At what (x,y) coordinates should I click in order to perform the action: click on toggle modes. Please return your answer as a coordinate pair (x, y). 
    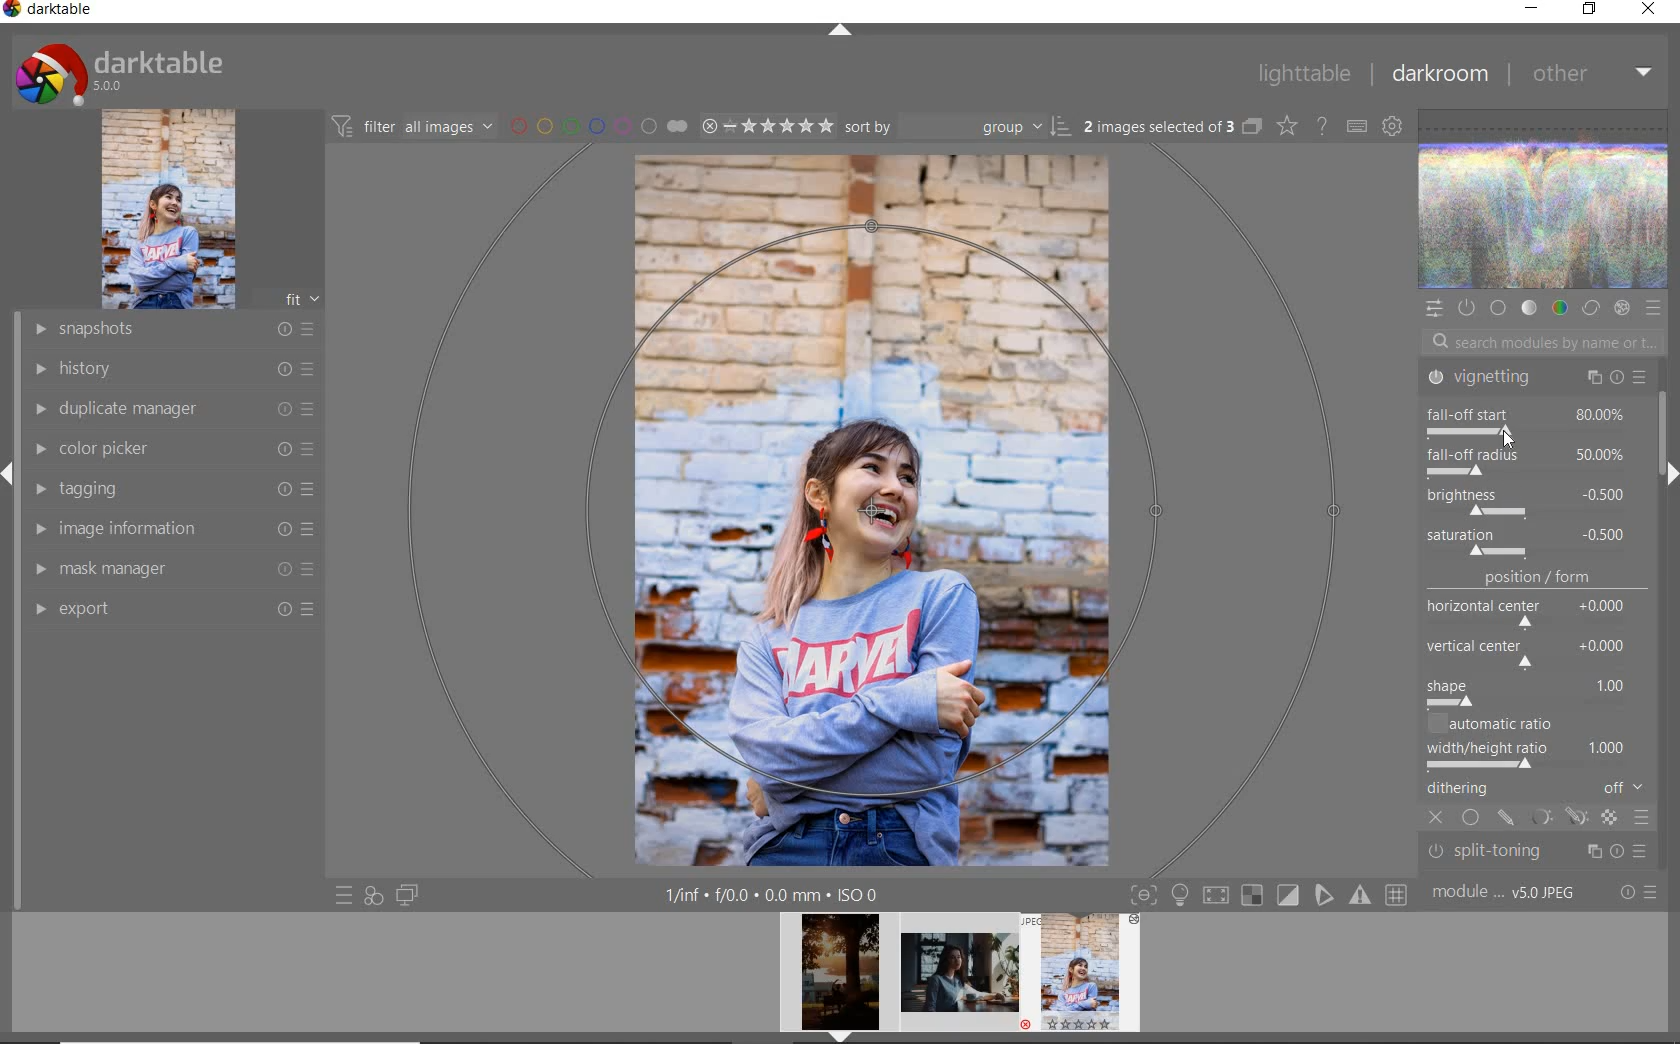
    Looking at the image, I should click on (1269, 893).